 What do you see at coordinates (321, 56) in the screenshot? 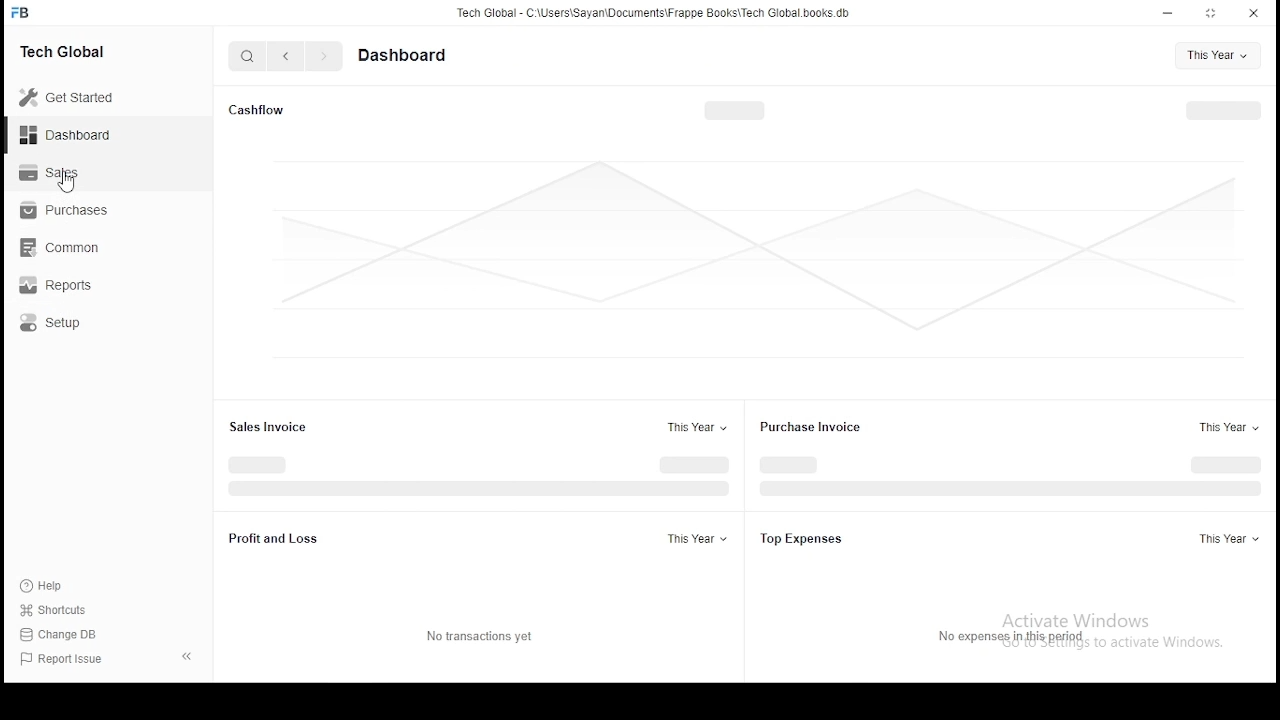
I see `next` at bounding box center [321, 56].